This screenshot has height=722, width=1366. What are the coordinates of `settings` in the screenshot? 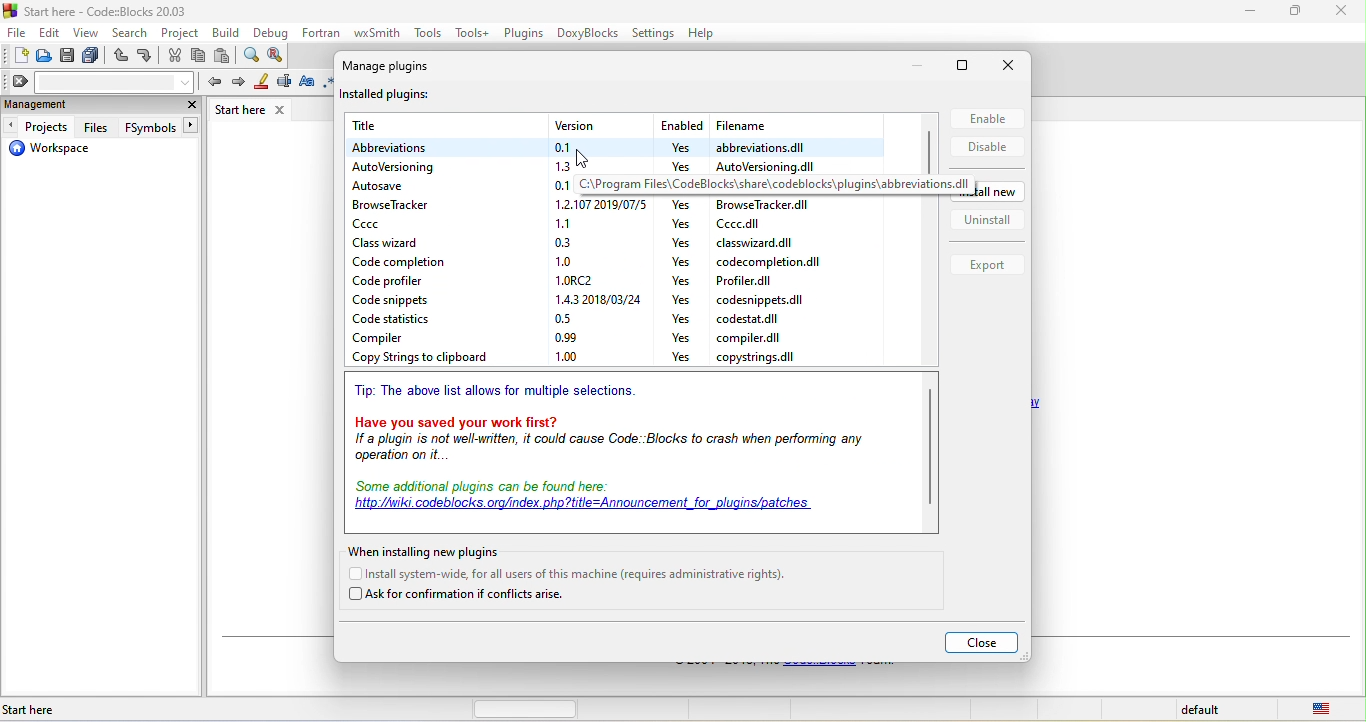 It's located at (654, 34).